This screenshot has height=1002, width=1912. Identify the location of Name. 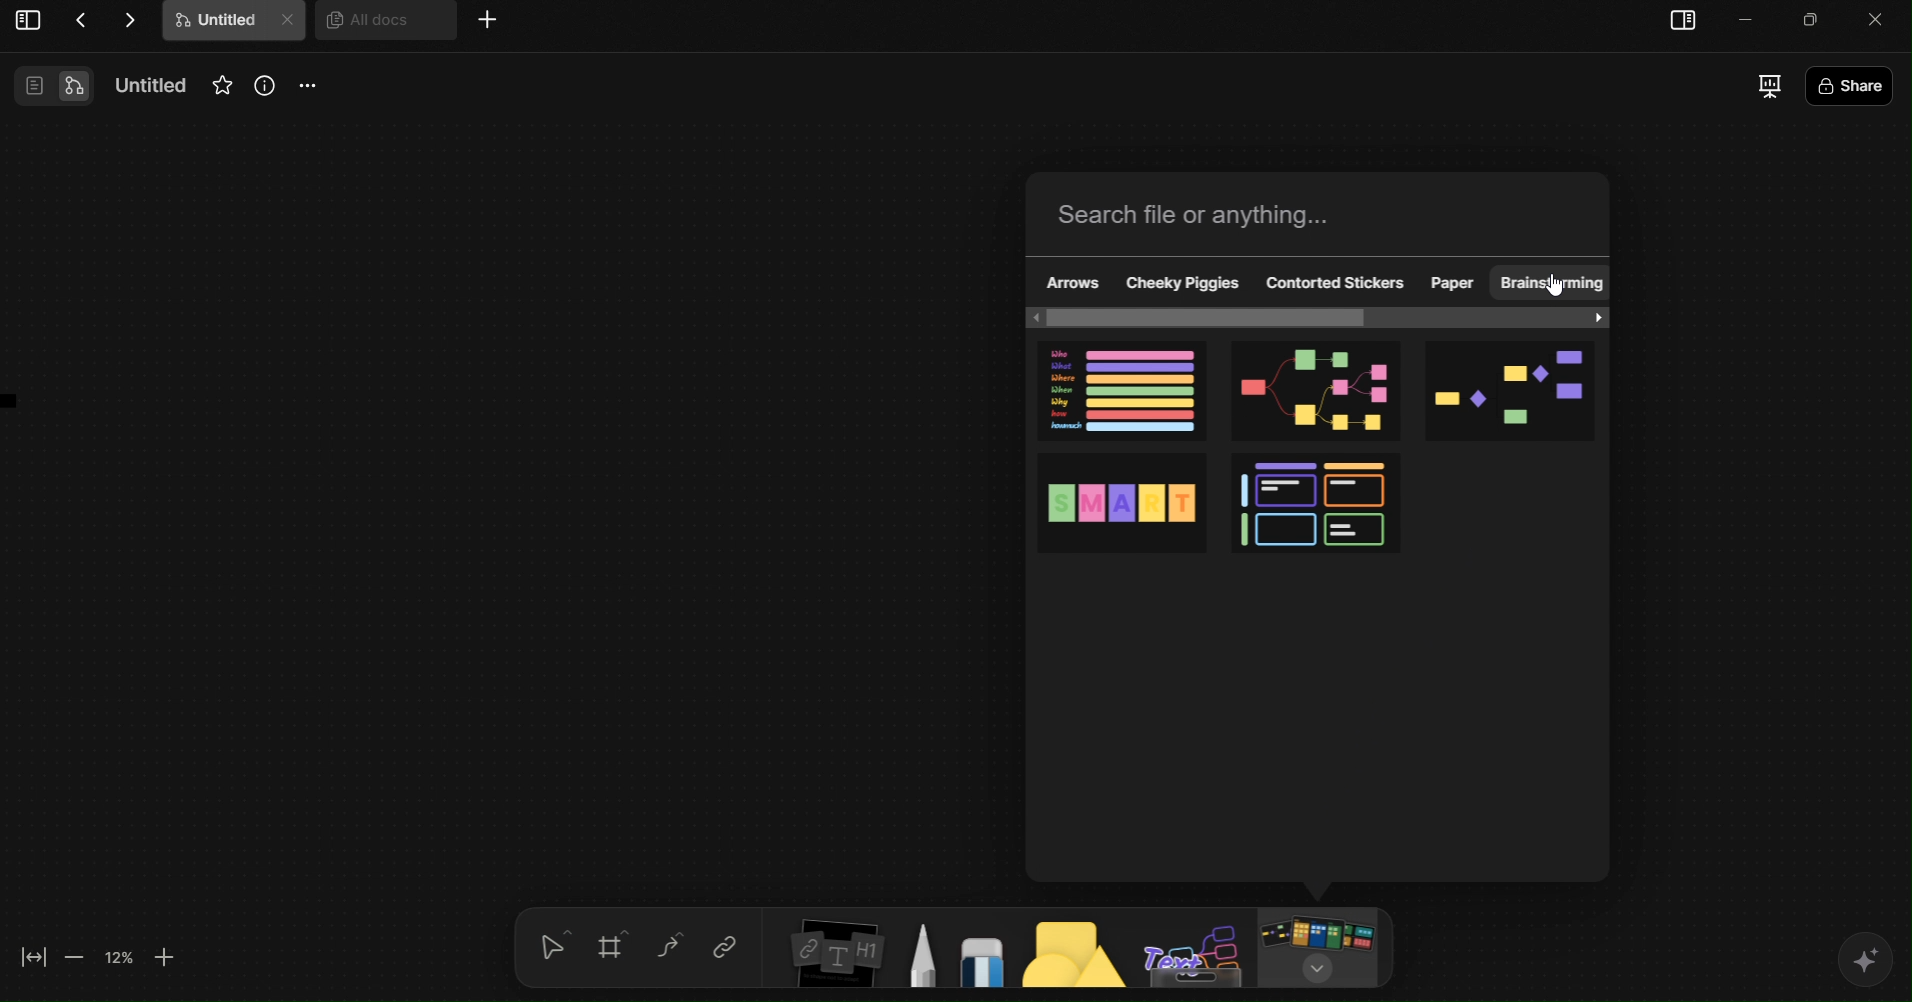
(144, 83).